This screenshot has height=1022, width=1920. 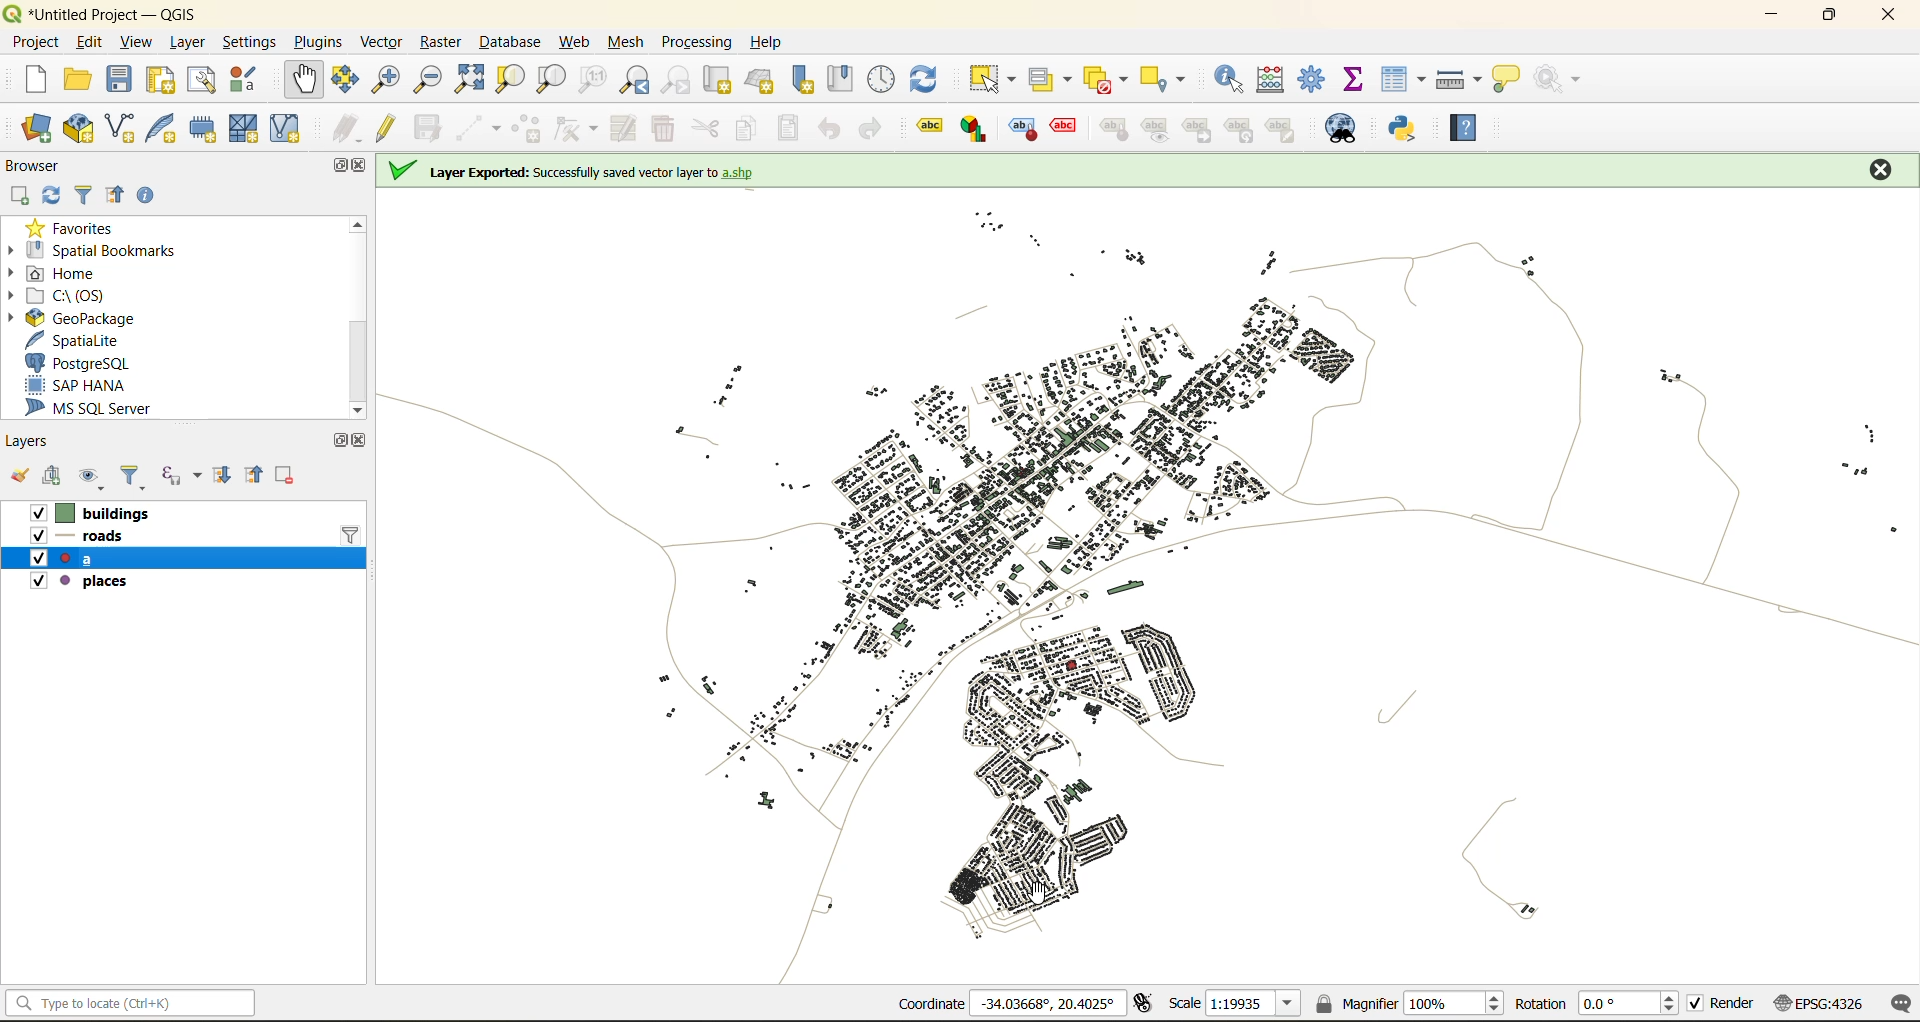 What do you see at coordinates (85, 364) in the screenshot?
I see `postgresql` at bounding box center [85, 364].